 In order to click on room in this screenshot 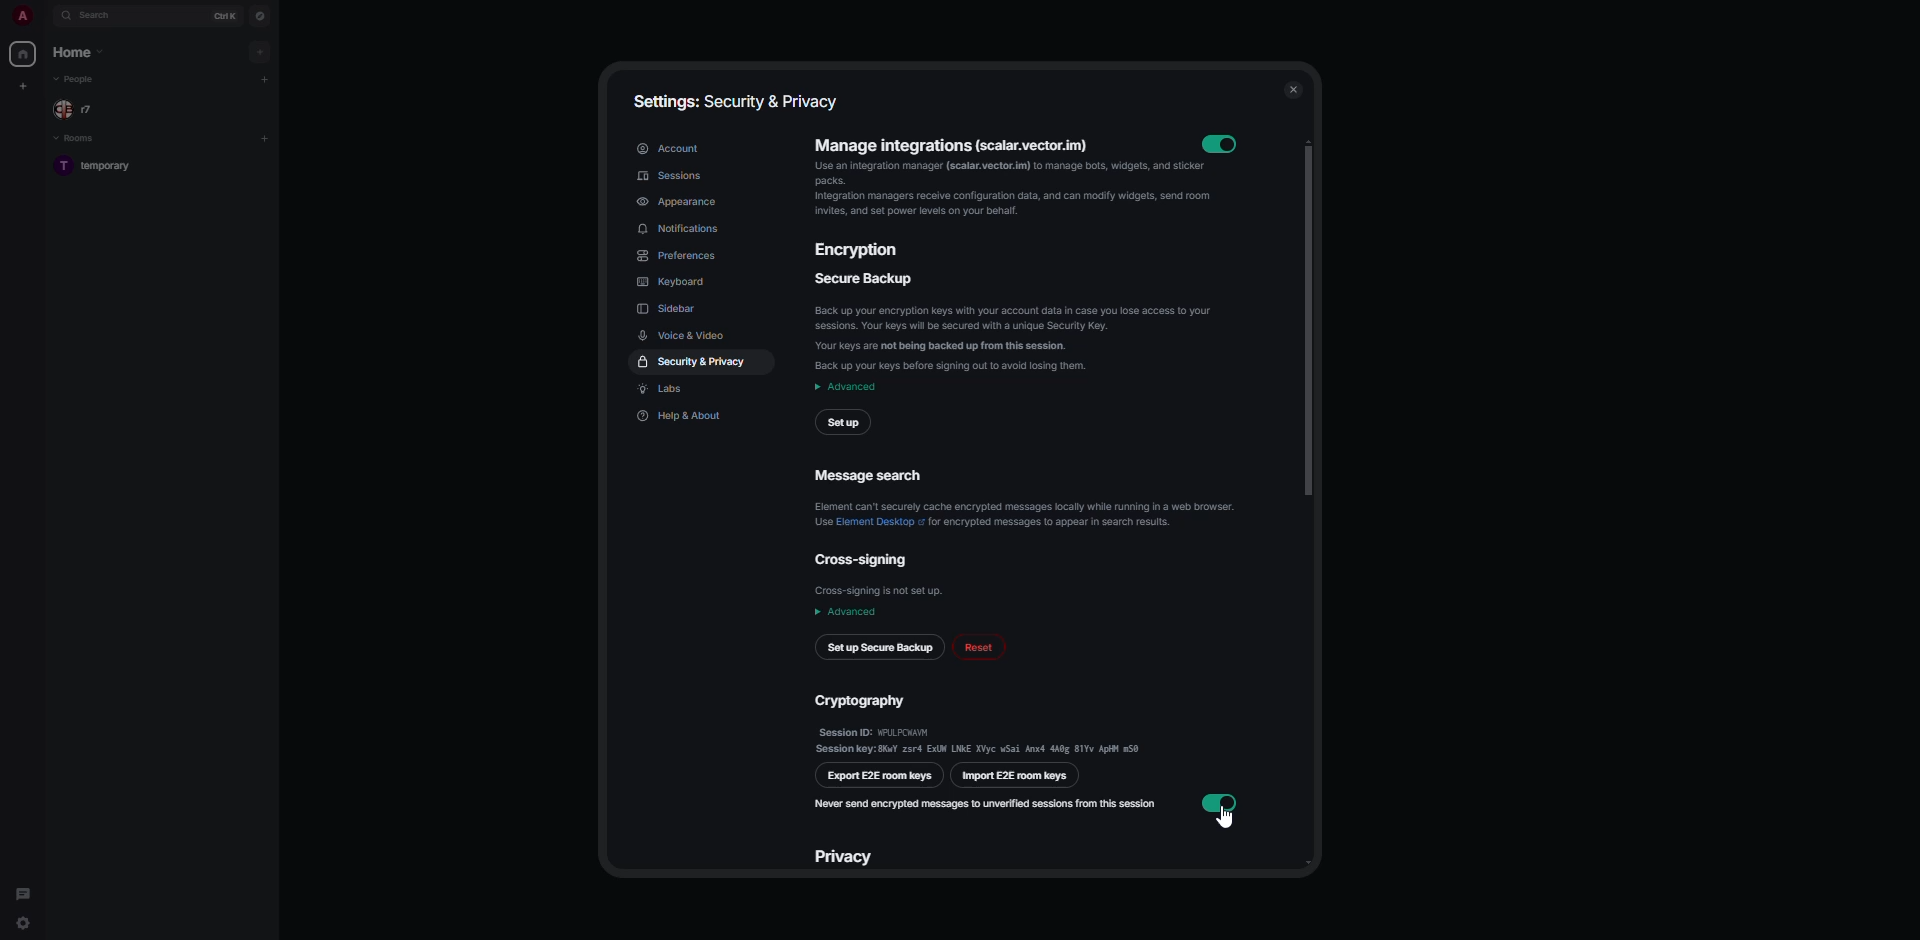, I will do `click(99, 166)`.